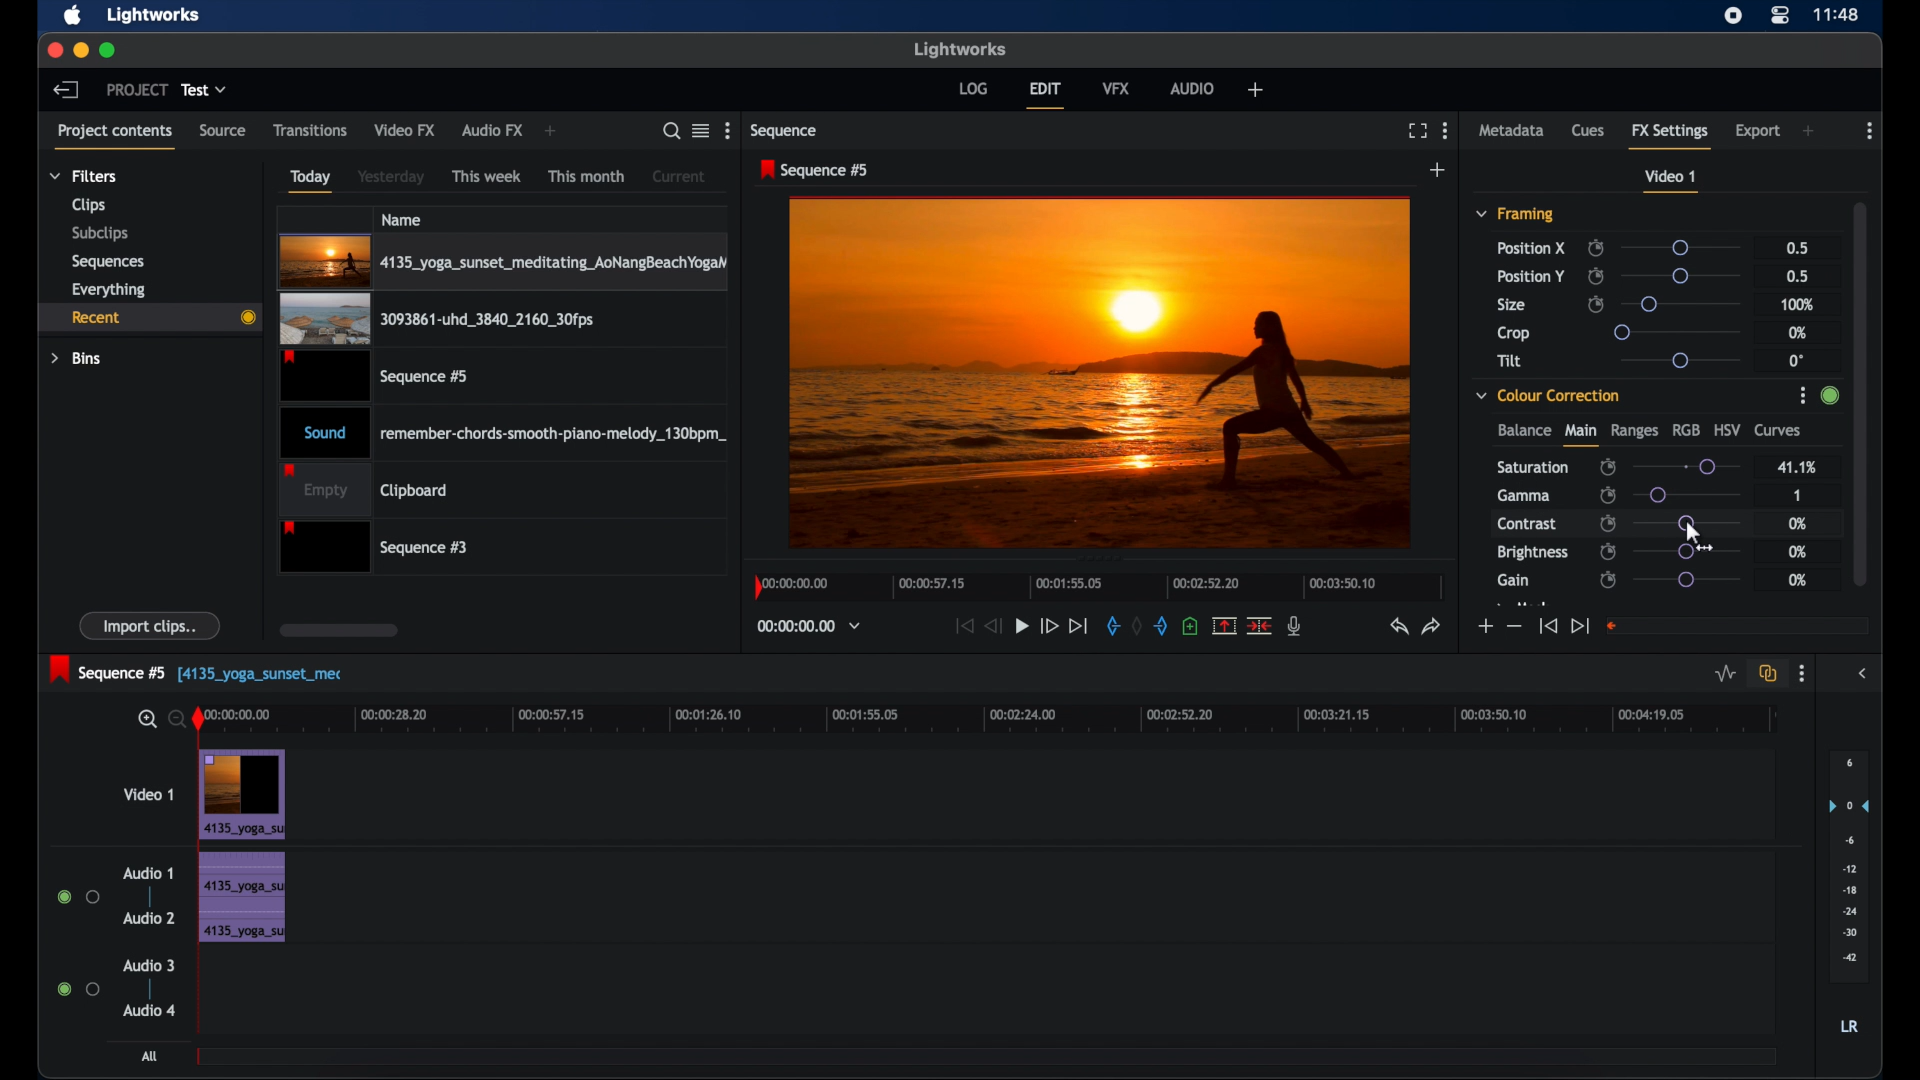 This screenshot has height=1080, width=1920. What do you see at coordinates (261, 673) in the screenshot?
I see `text` at bounding box center [261, 673].